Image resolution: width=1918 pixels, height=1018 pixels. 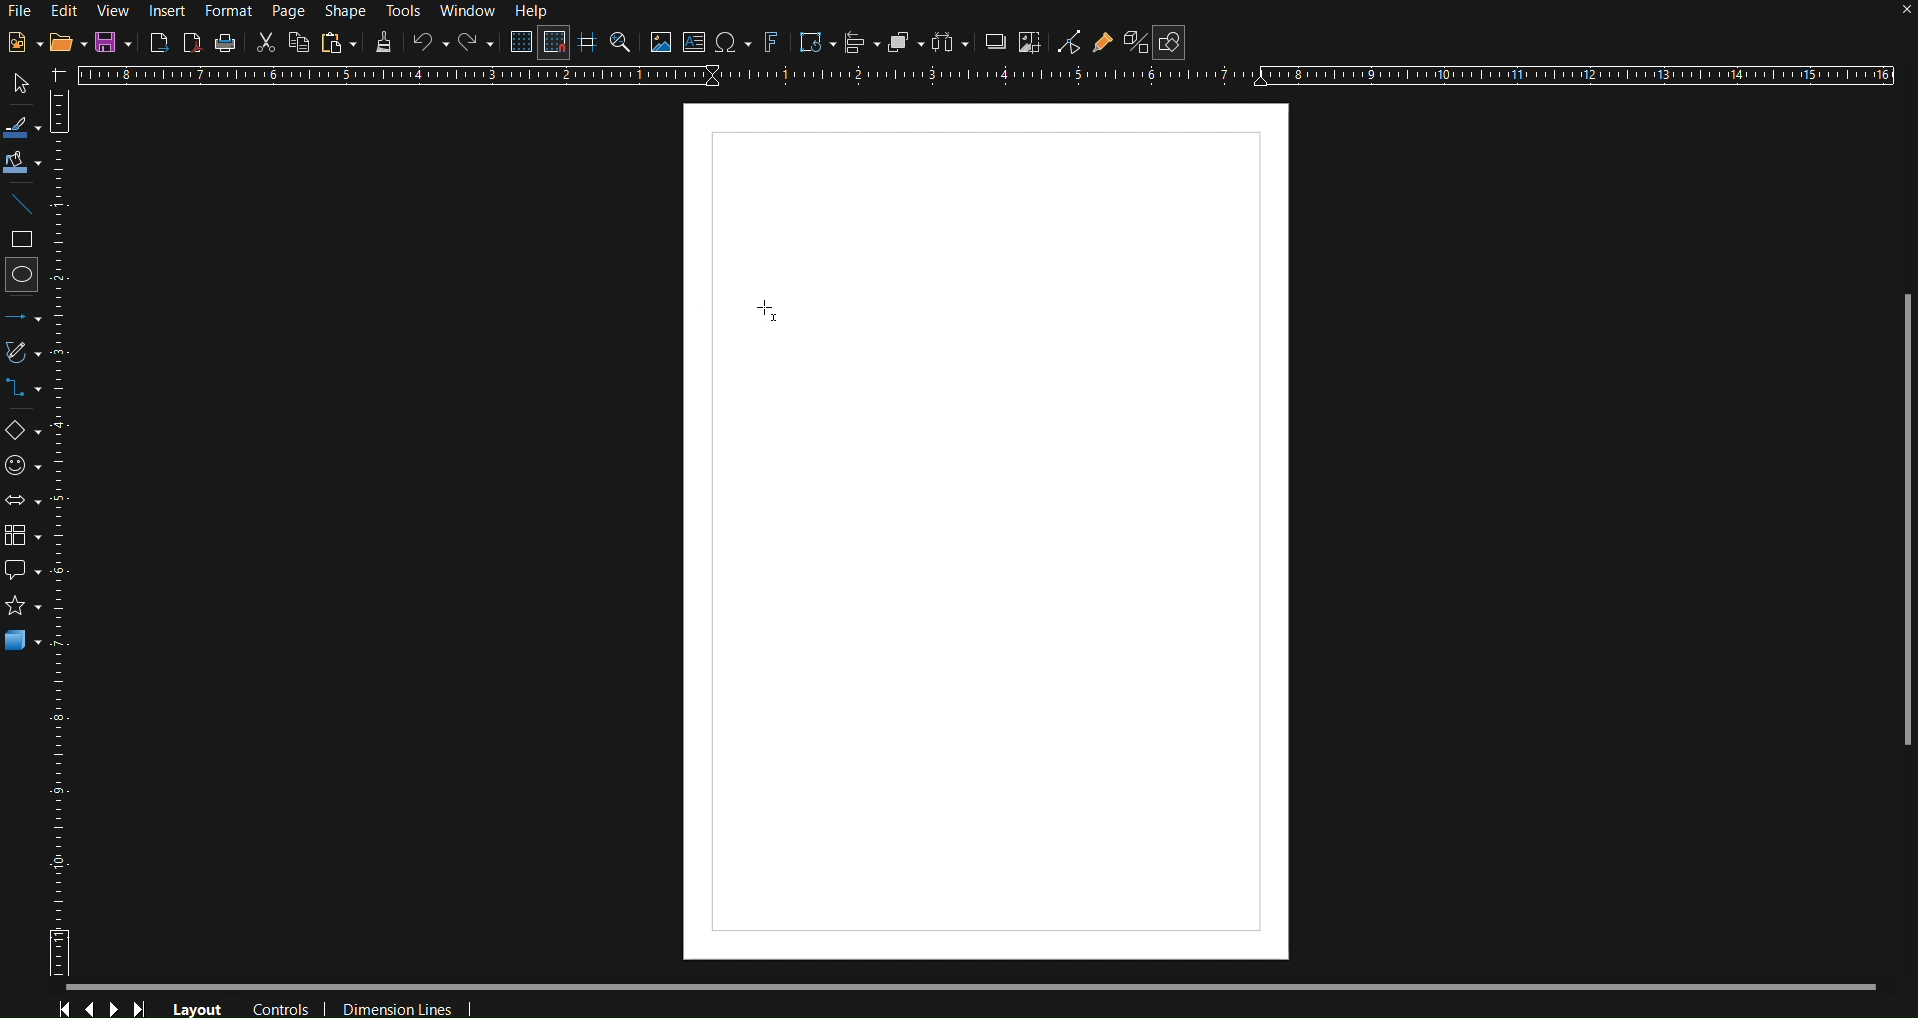 What do you see at coordinates (1906, 519) in the screenshot?
I see `Scrollbar` at bounding box center [1906, 519].